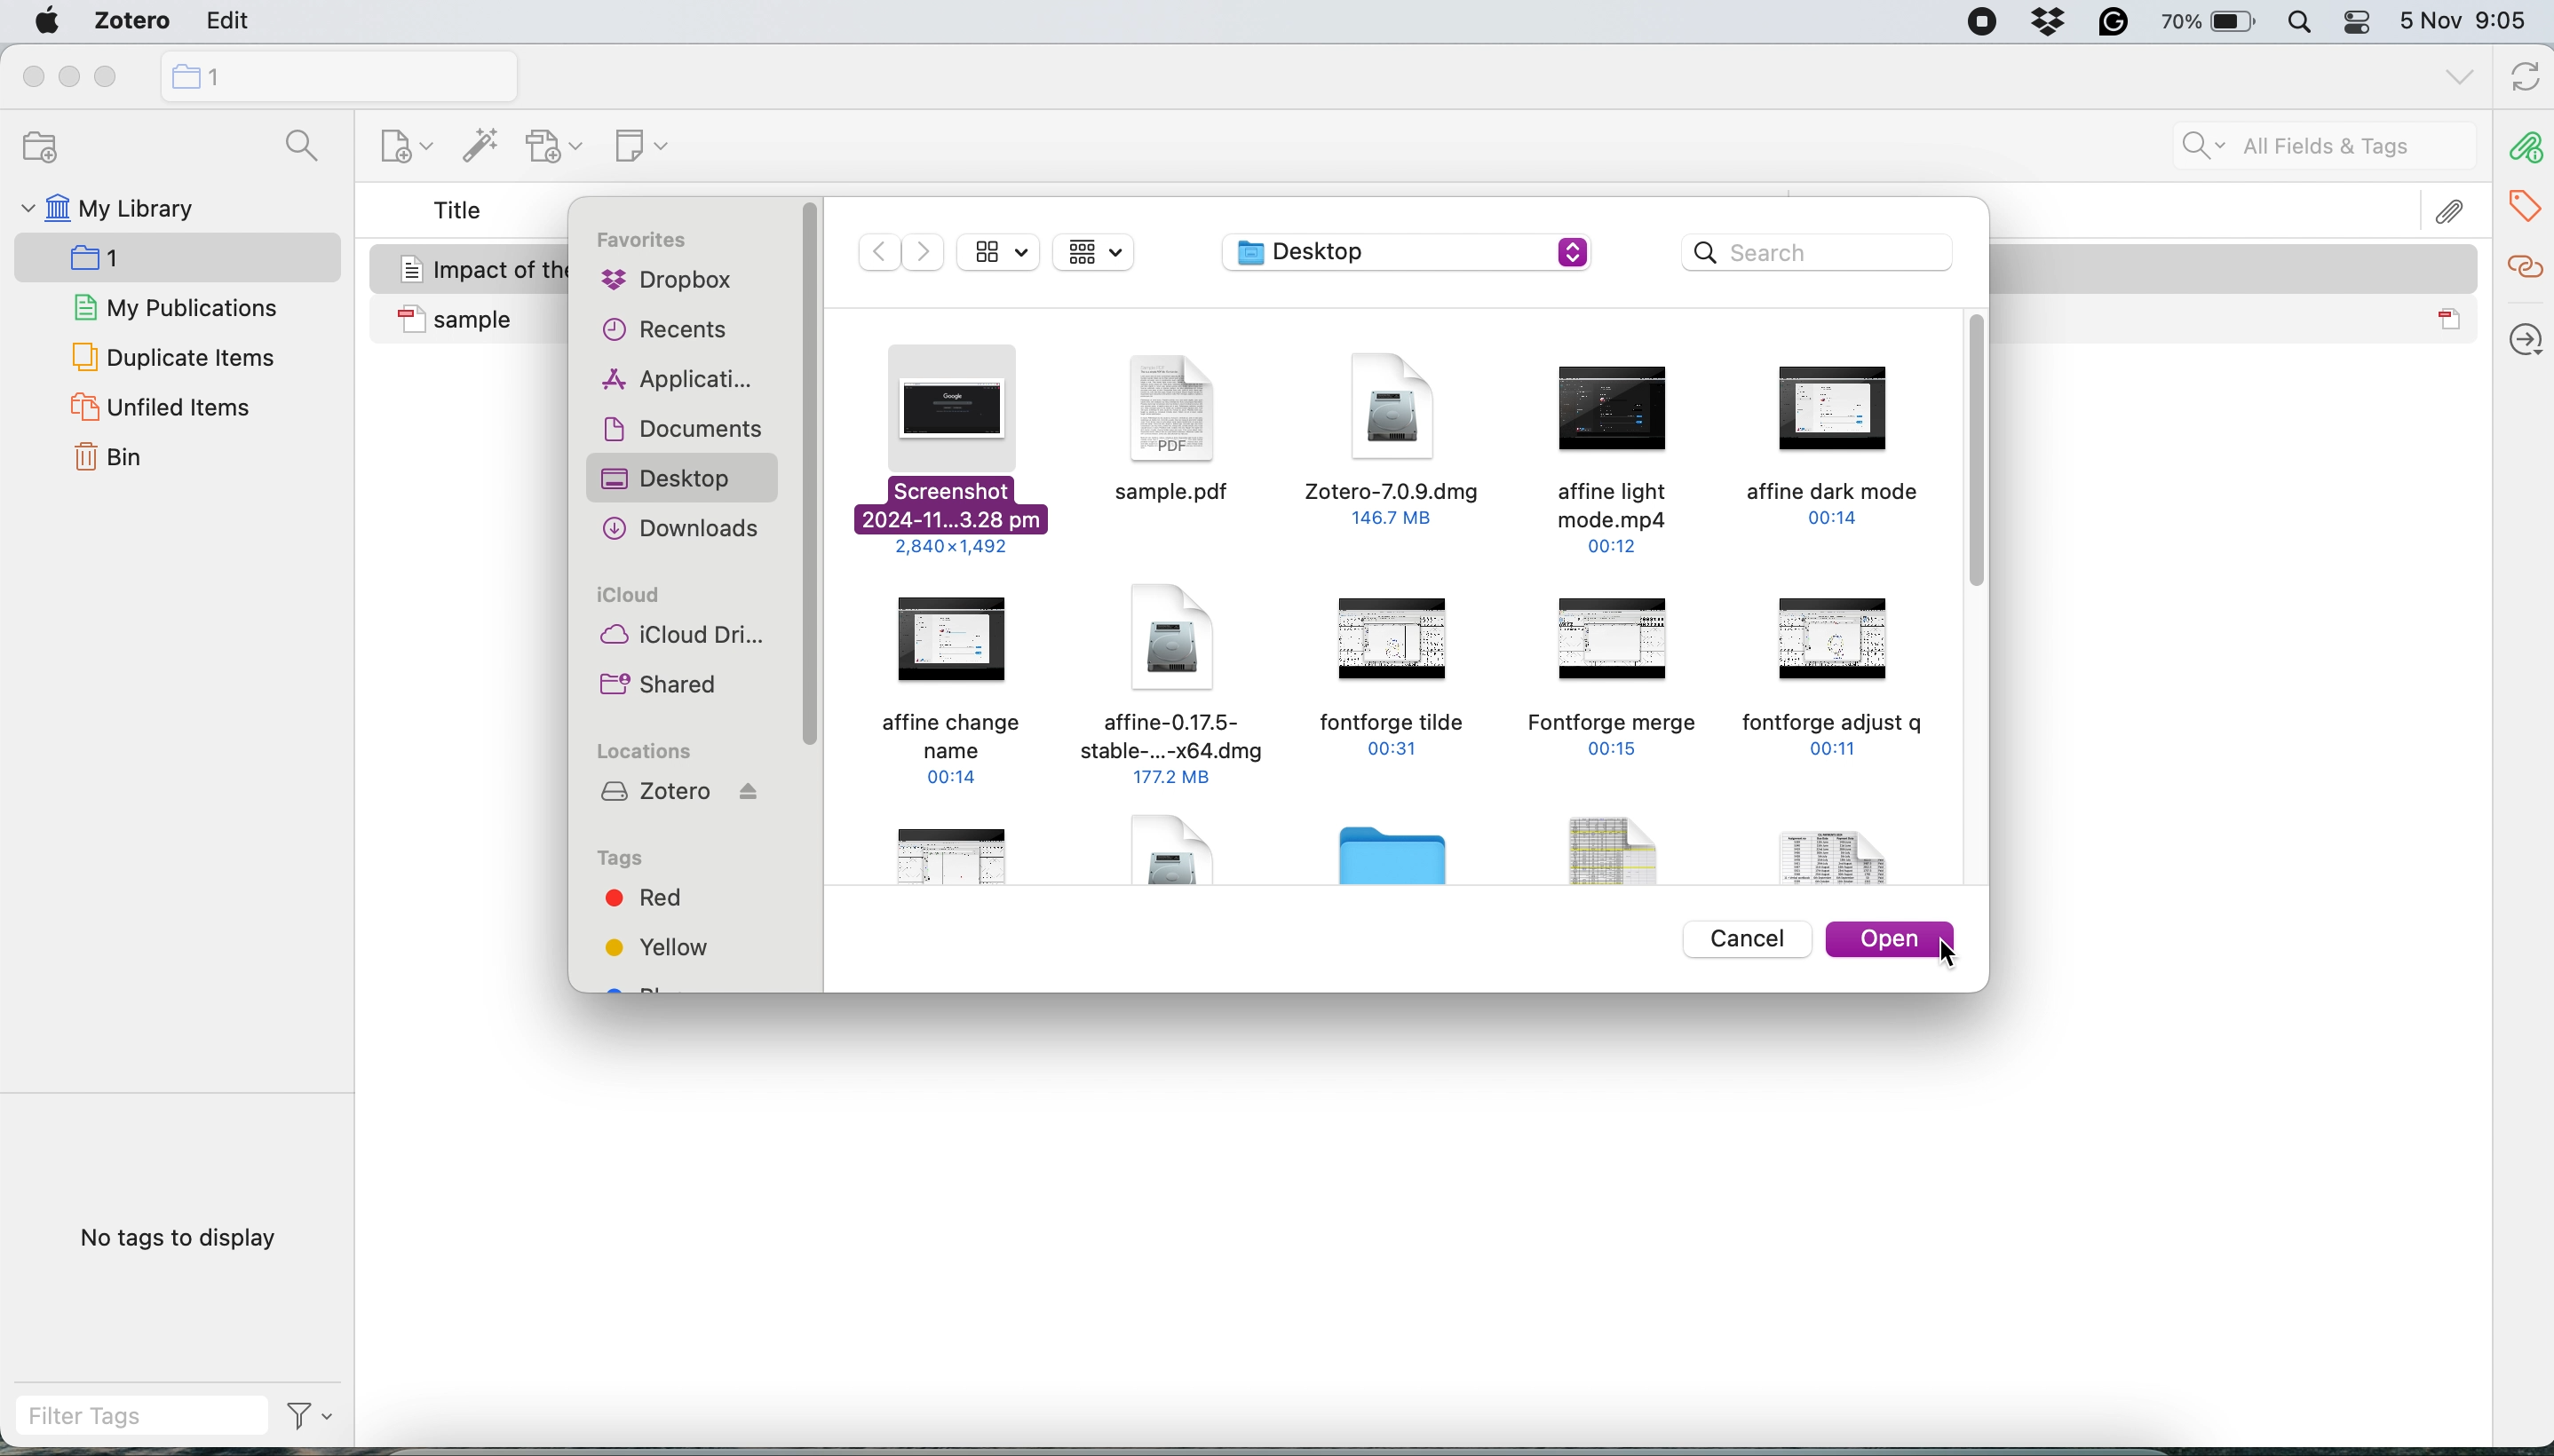 The image size is (2554, 1456). I want to click on tags, so click(633, 860).